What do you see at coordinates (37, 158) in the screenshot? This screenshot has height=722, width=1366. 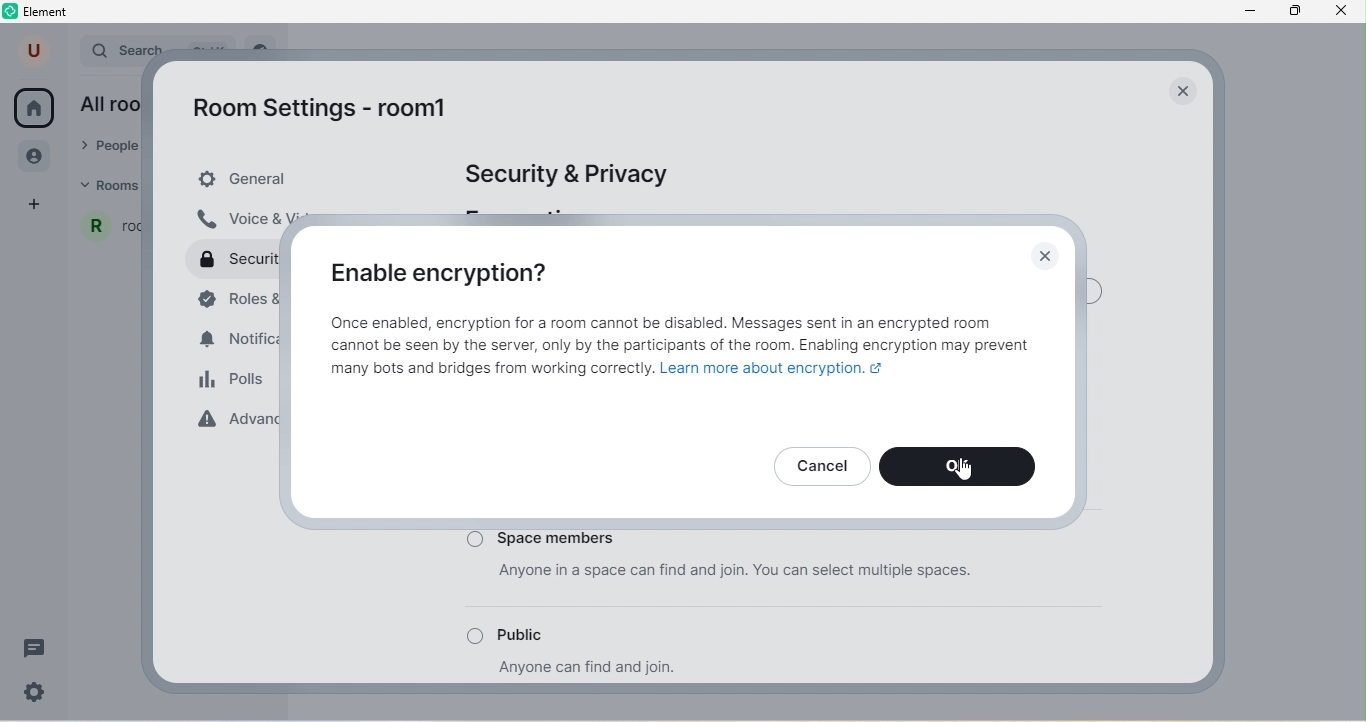 I see `people` at bounding box center [37, 158].